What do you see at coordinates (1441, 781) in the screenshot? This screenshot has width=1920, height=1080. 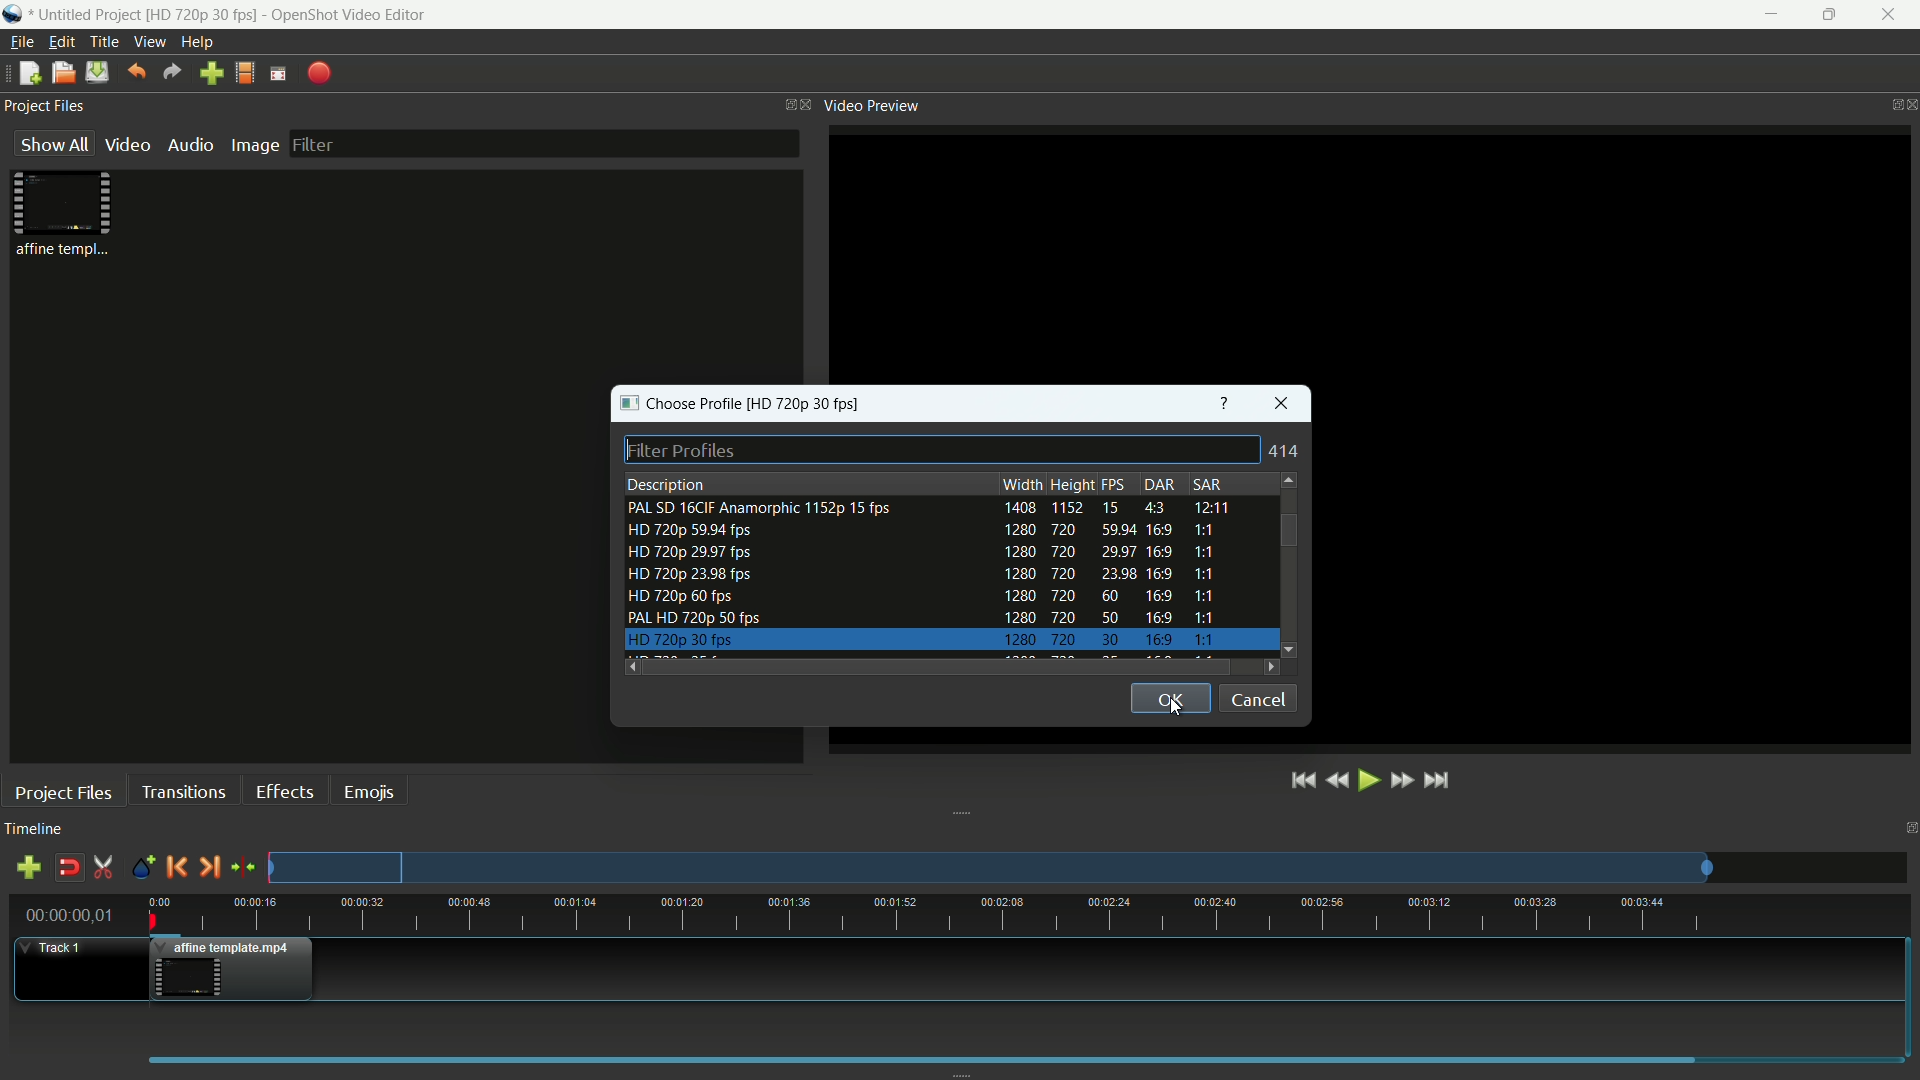 I see `jump to end` at bounding box center [1441, 781].